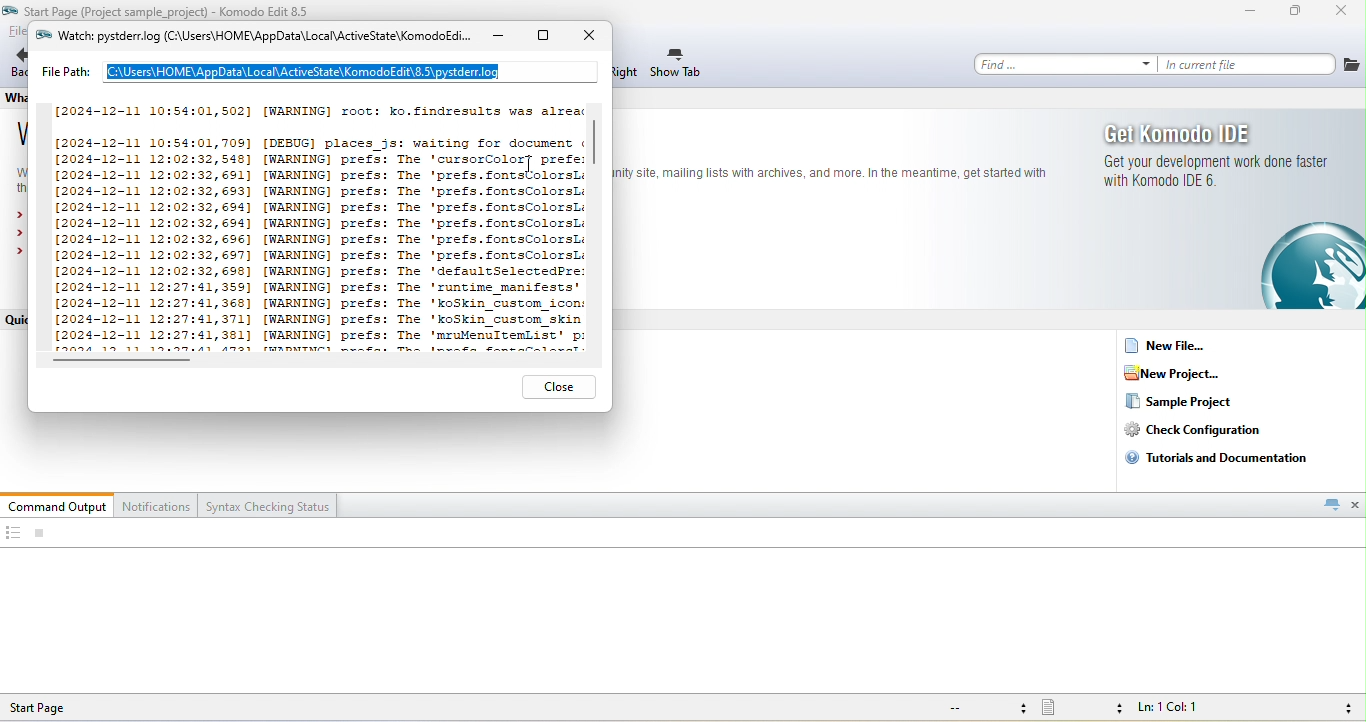 This screenshot has width=1366, height=722. I want to click on title, so click(263, 37).